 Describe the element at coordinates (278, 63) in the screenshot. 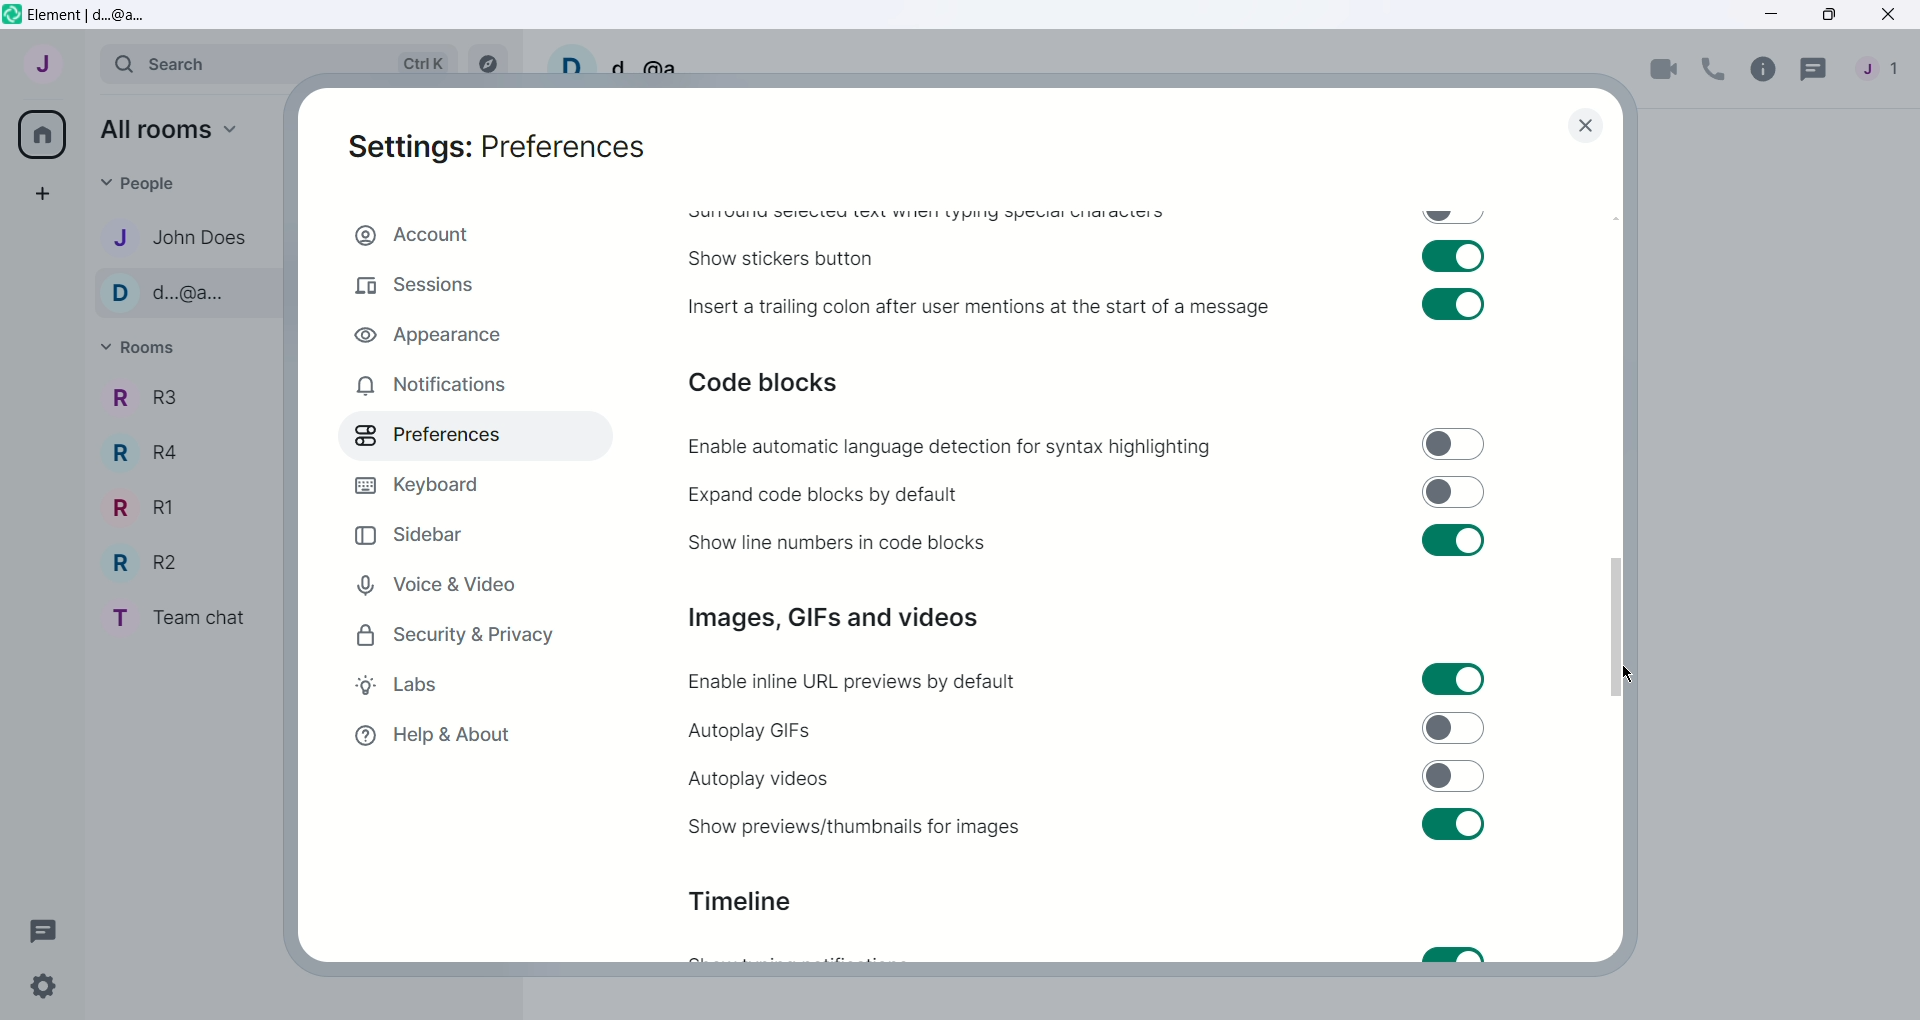

I see `Search bar` at that location.